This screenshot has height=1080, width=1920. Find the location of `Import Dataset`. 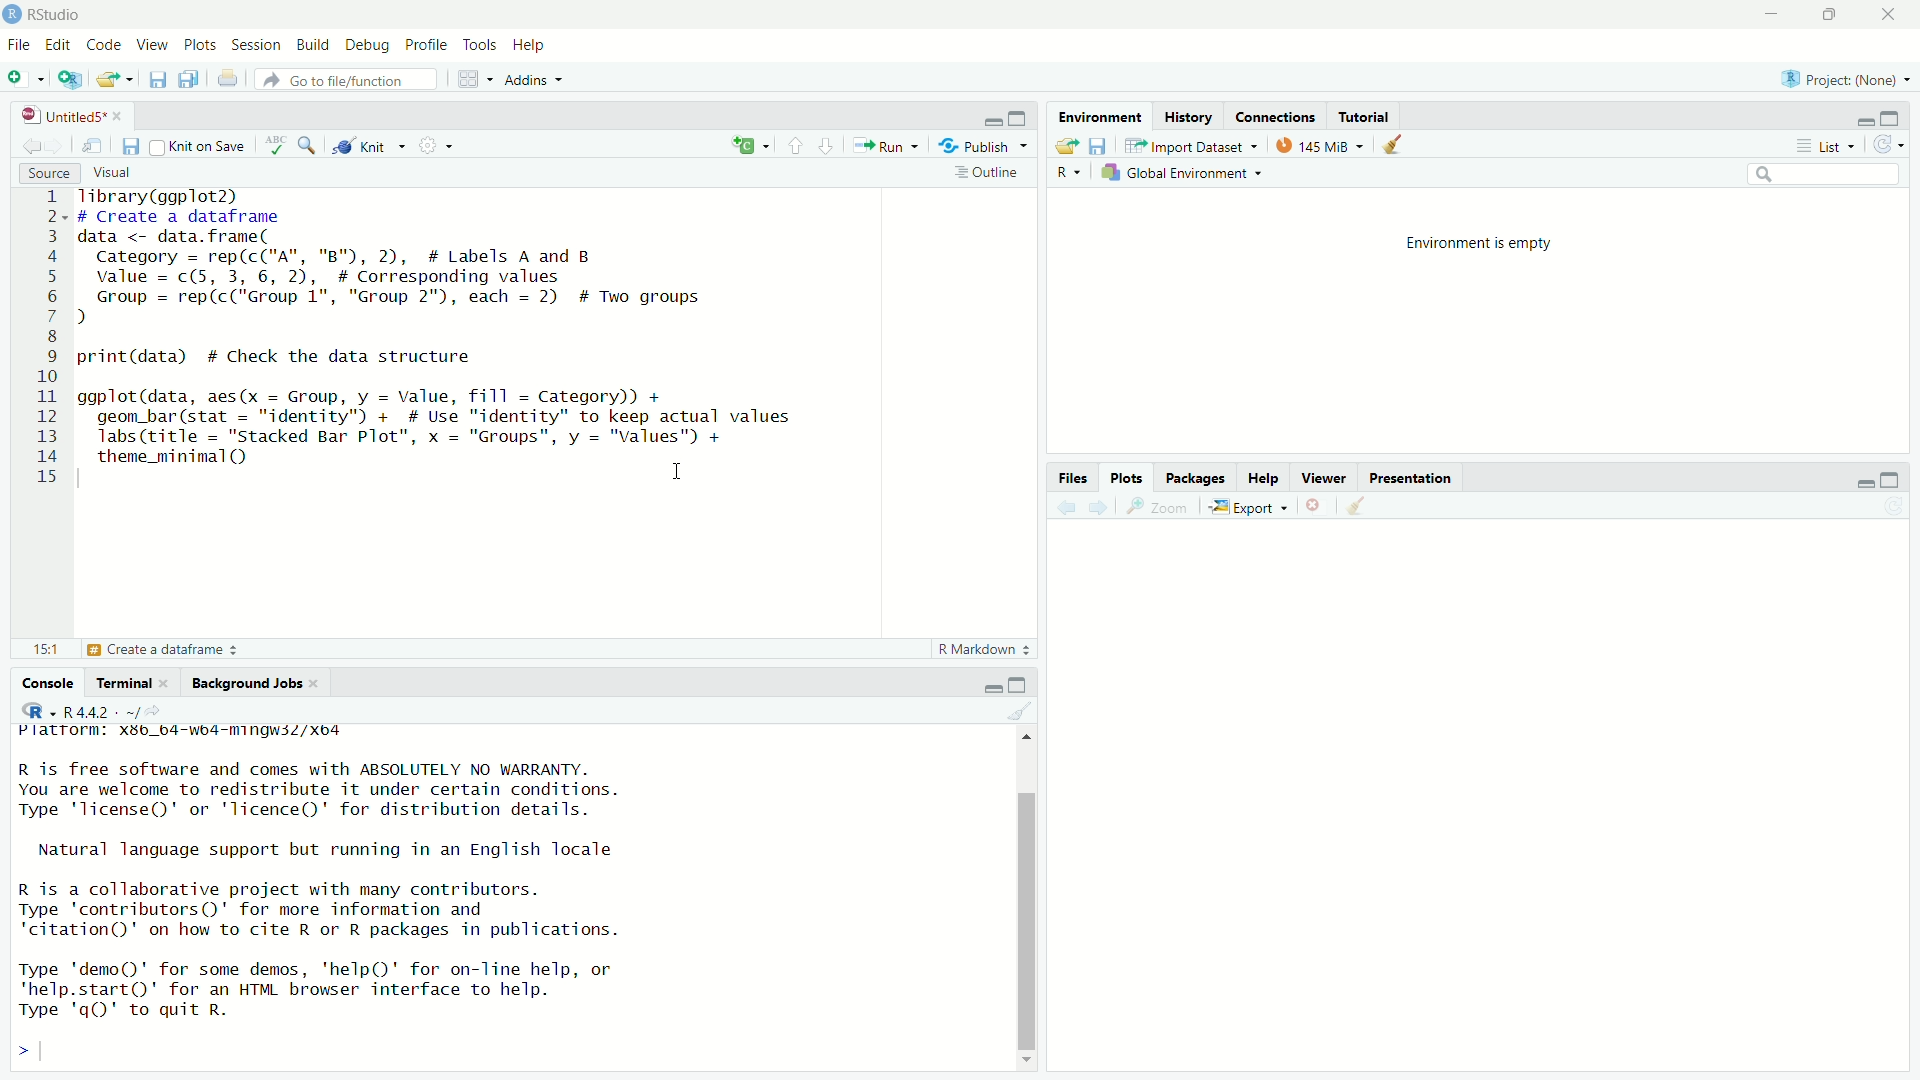

Import Dataset is located at coordinates (1192, 145).